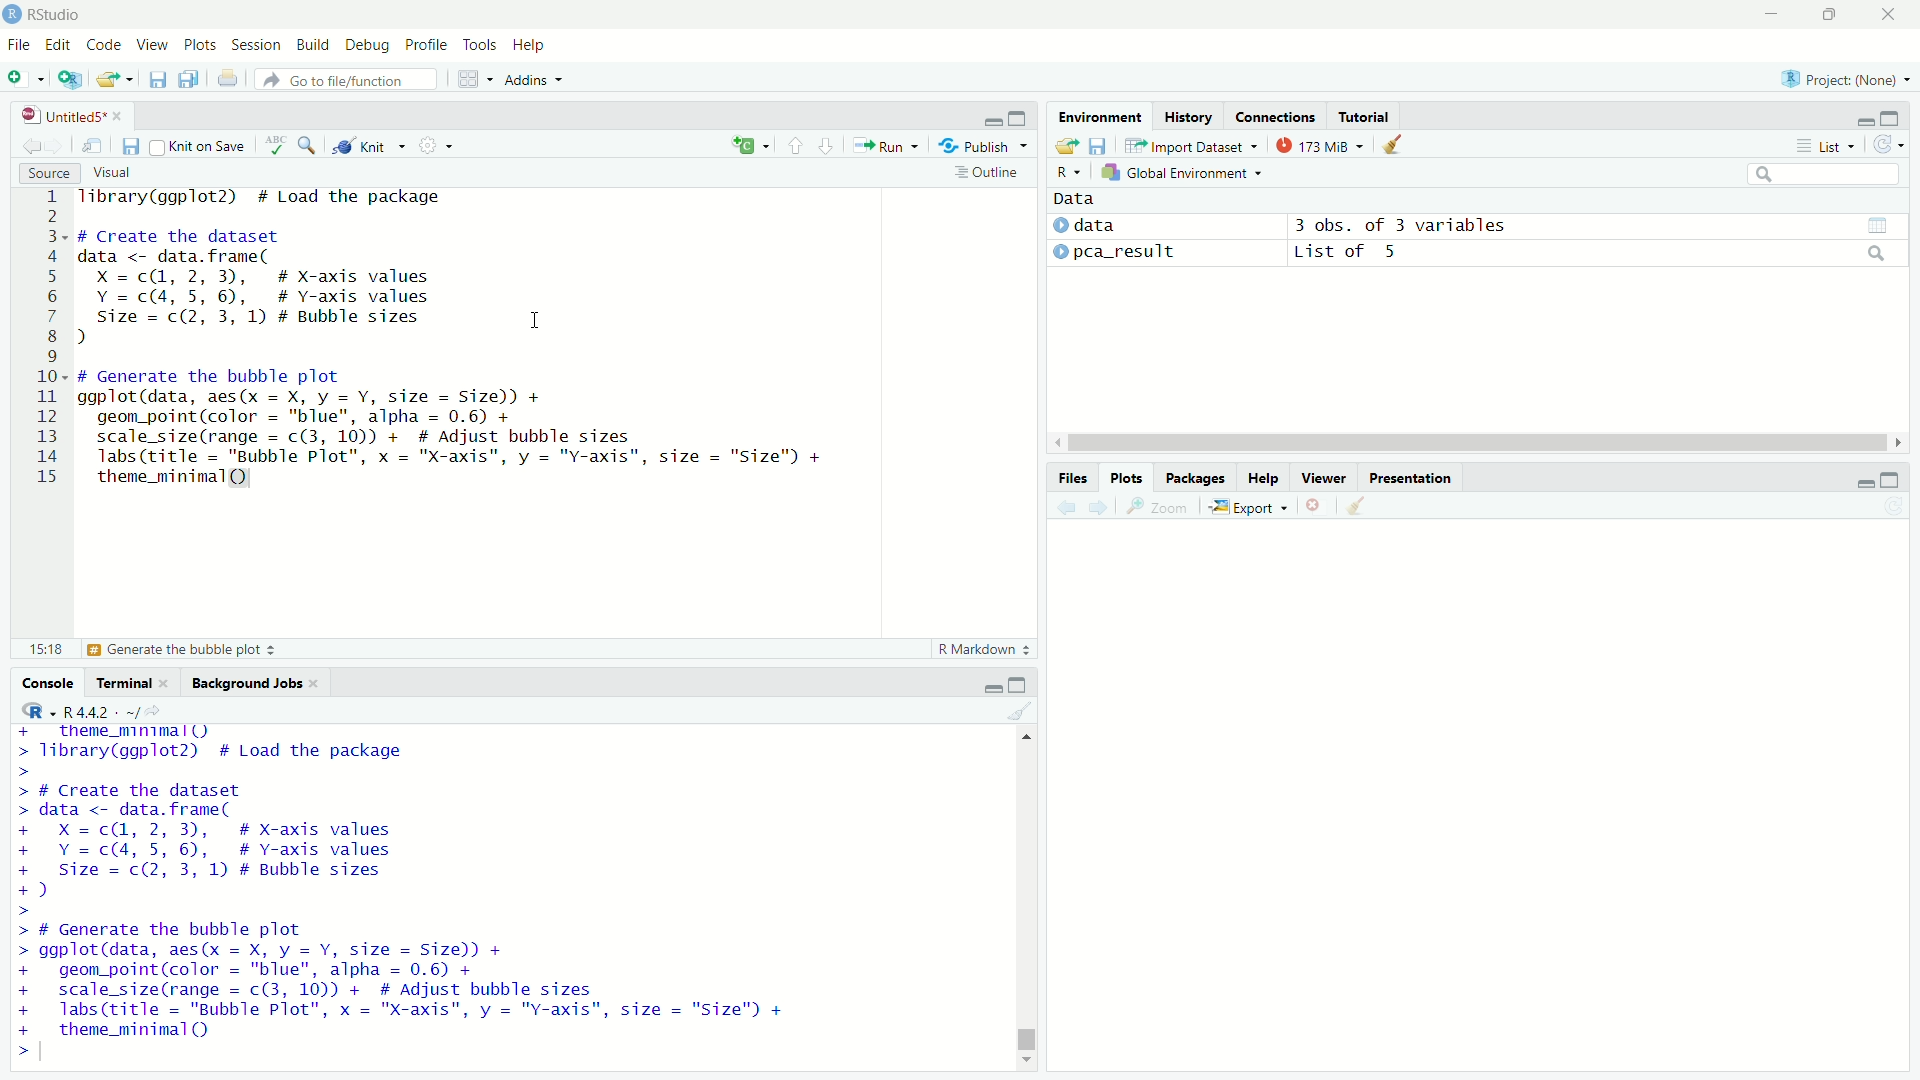 The image size is (1920, 1080). I want to click on data2 : list of 5, so click(1596, 254).